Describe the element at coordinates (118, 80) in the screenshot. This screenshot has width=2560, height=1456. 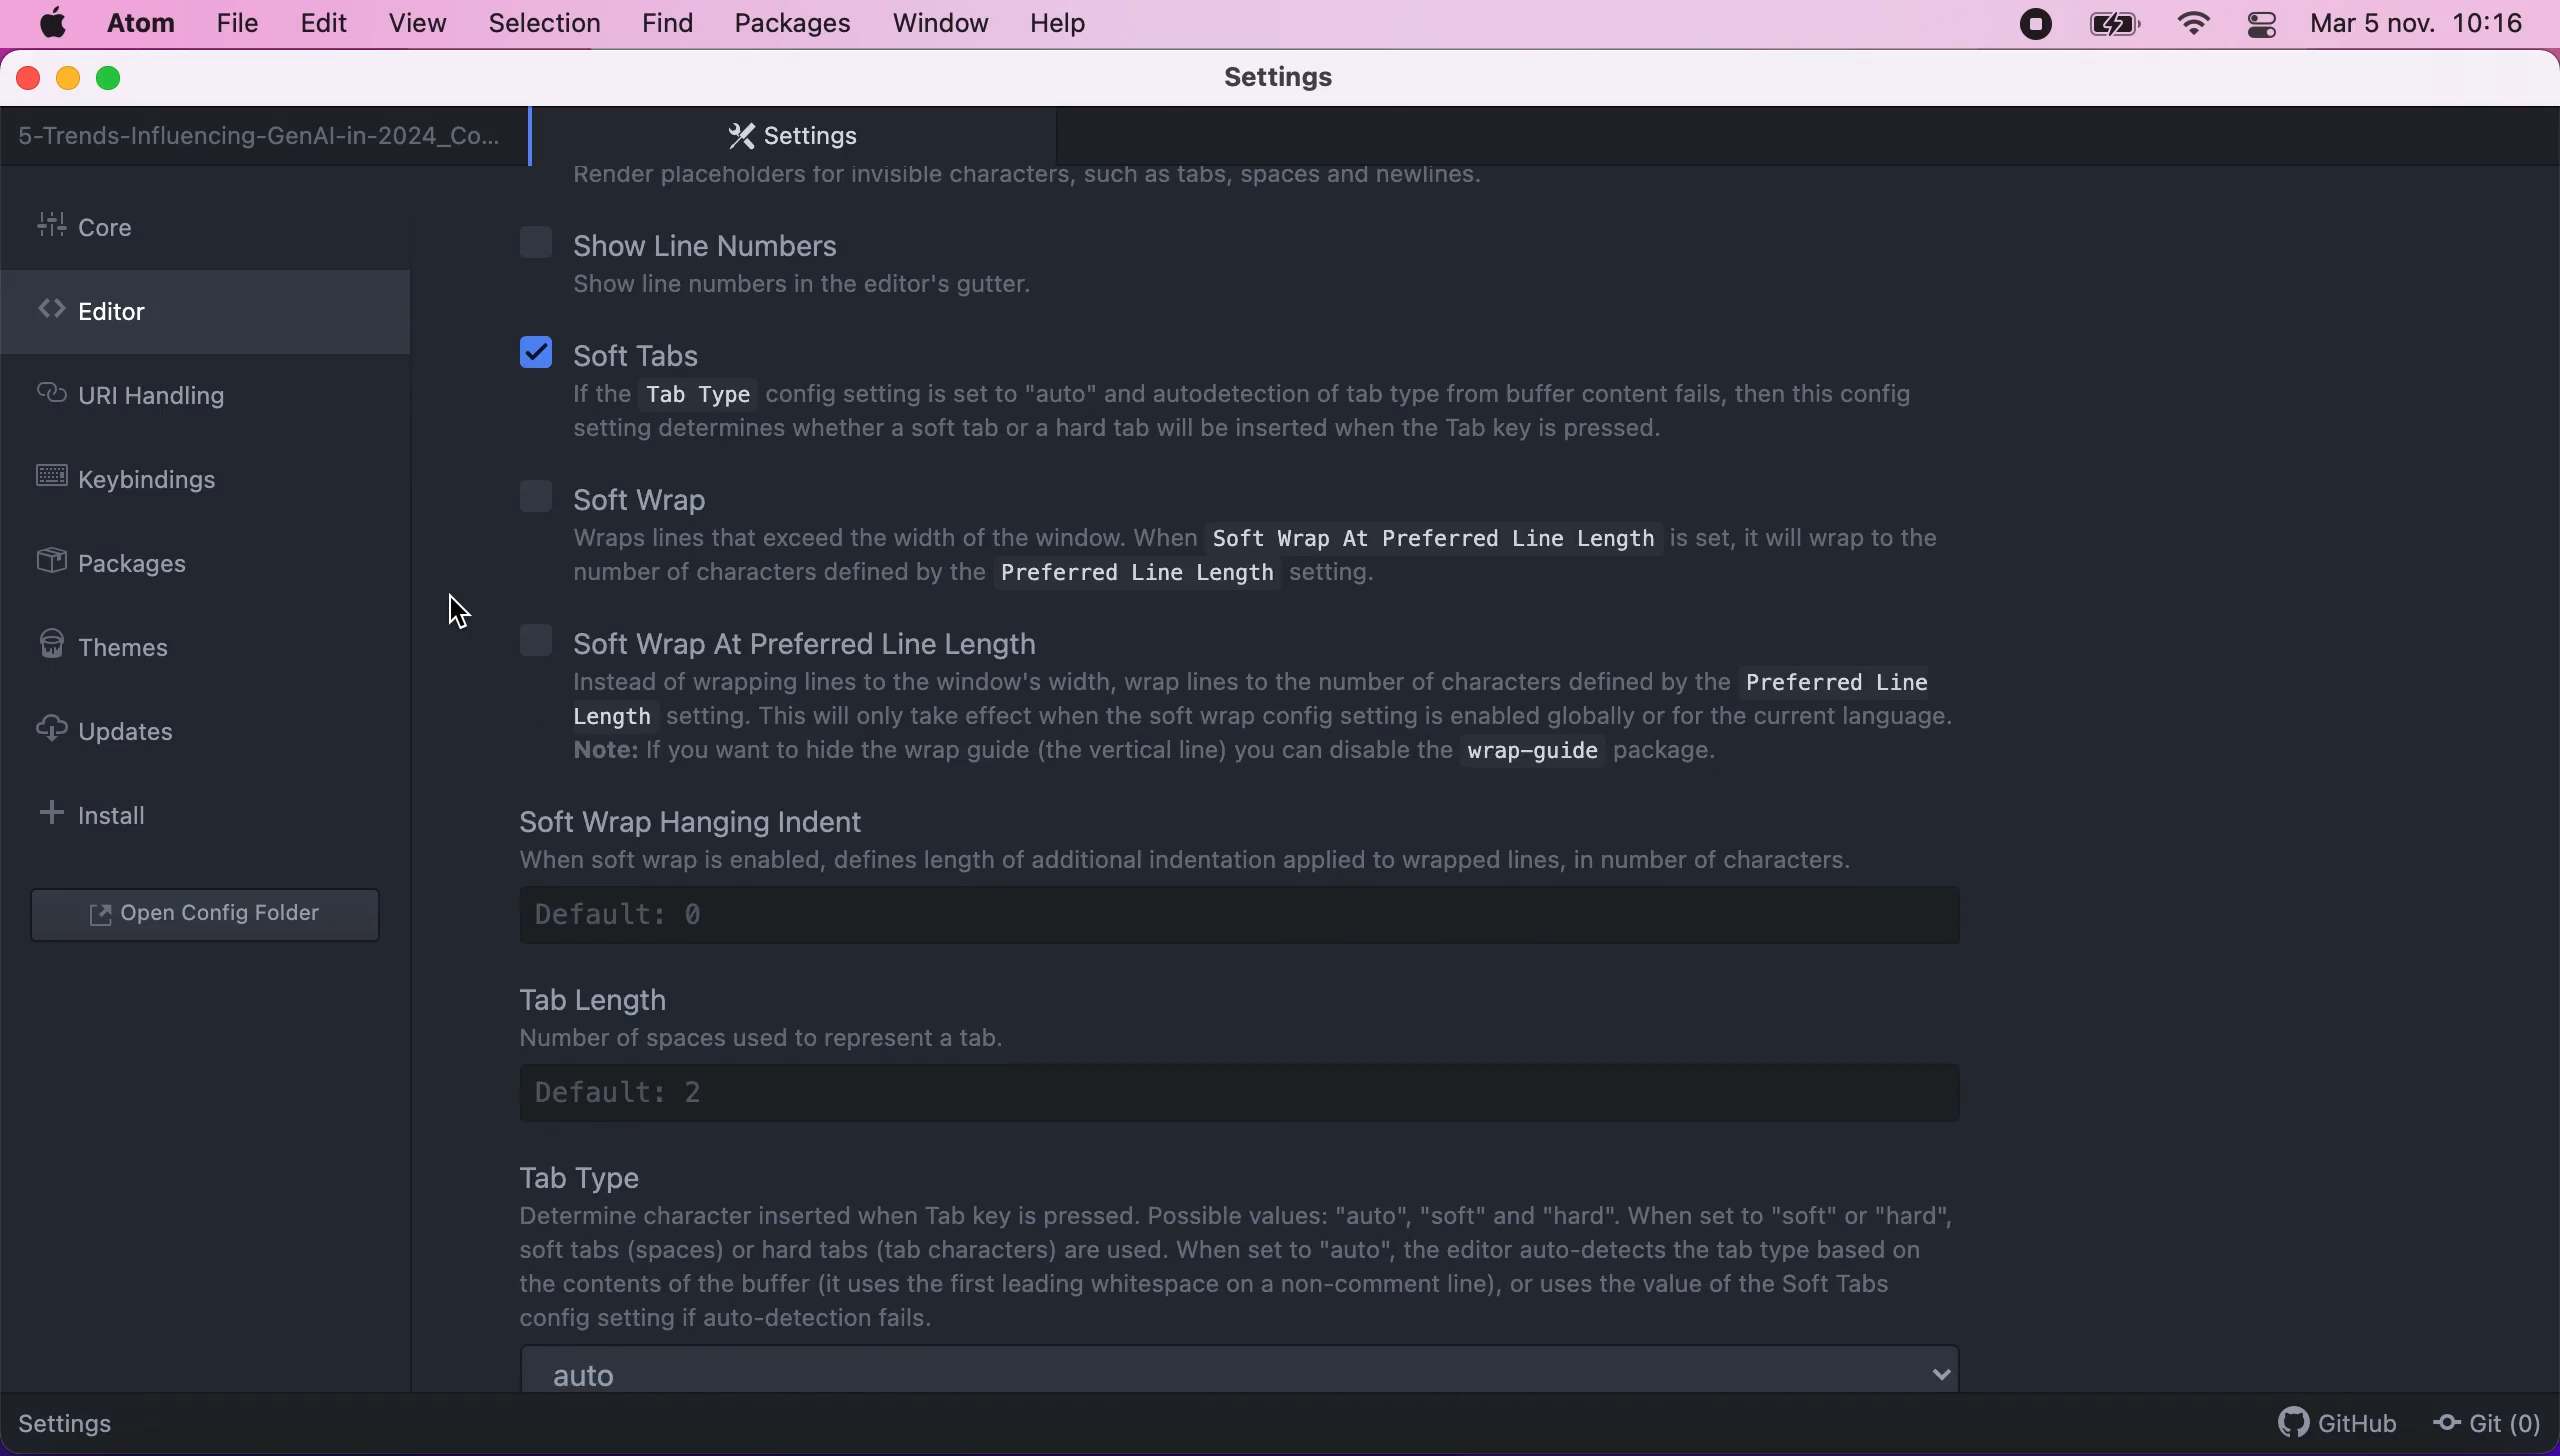
I see `maximize` at that location.